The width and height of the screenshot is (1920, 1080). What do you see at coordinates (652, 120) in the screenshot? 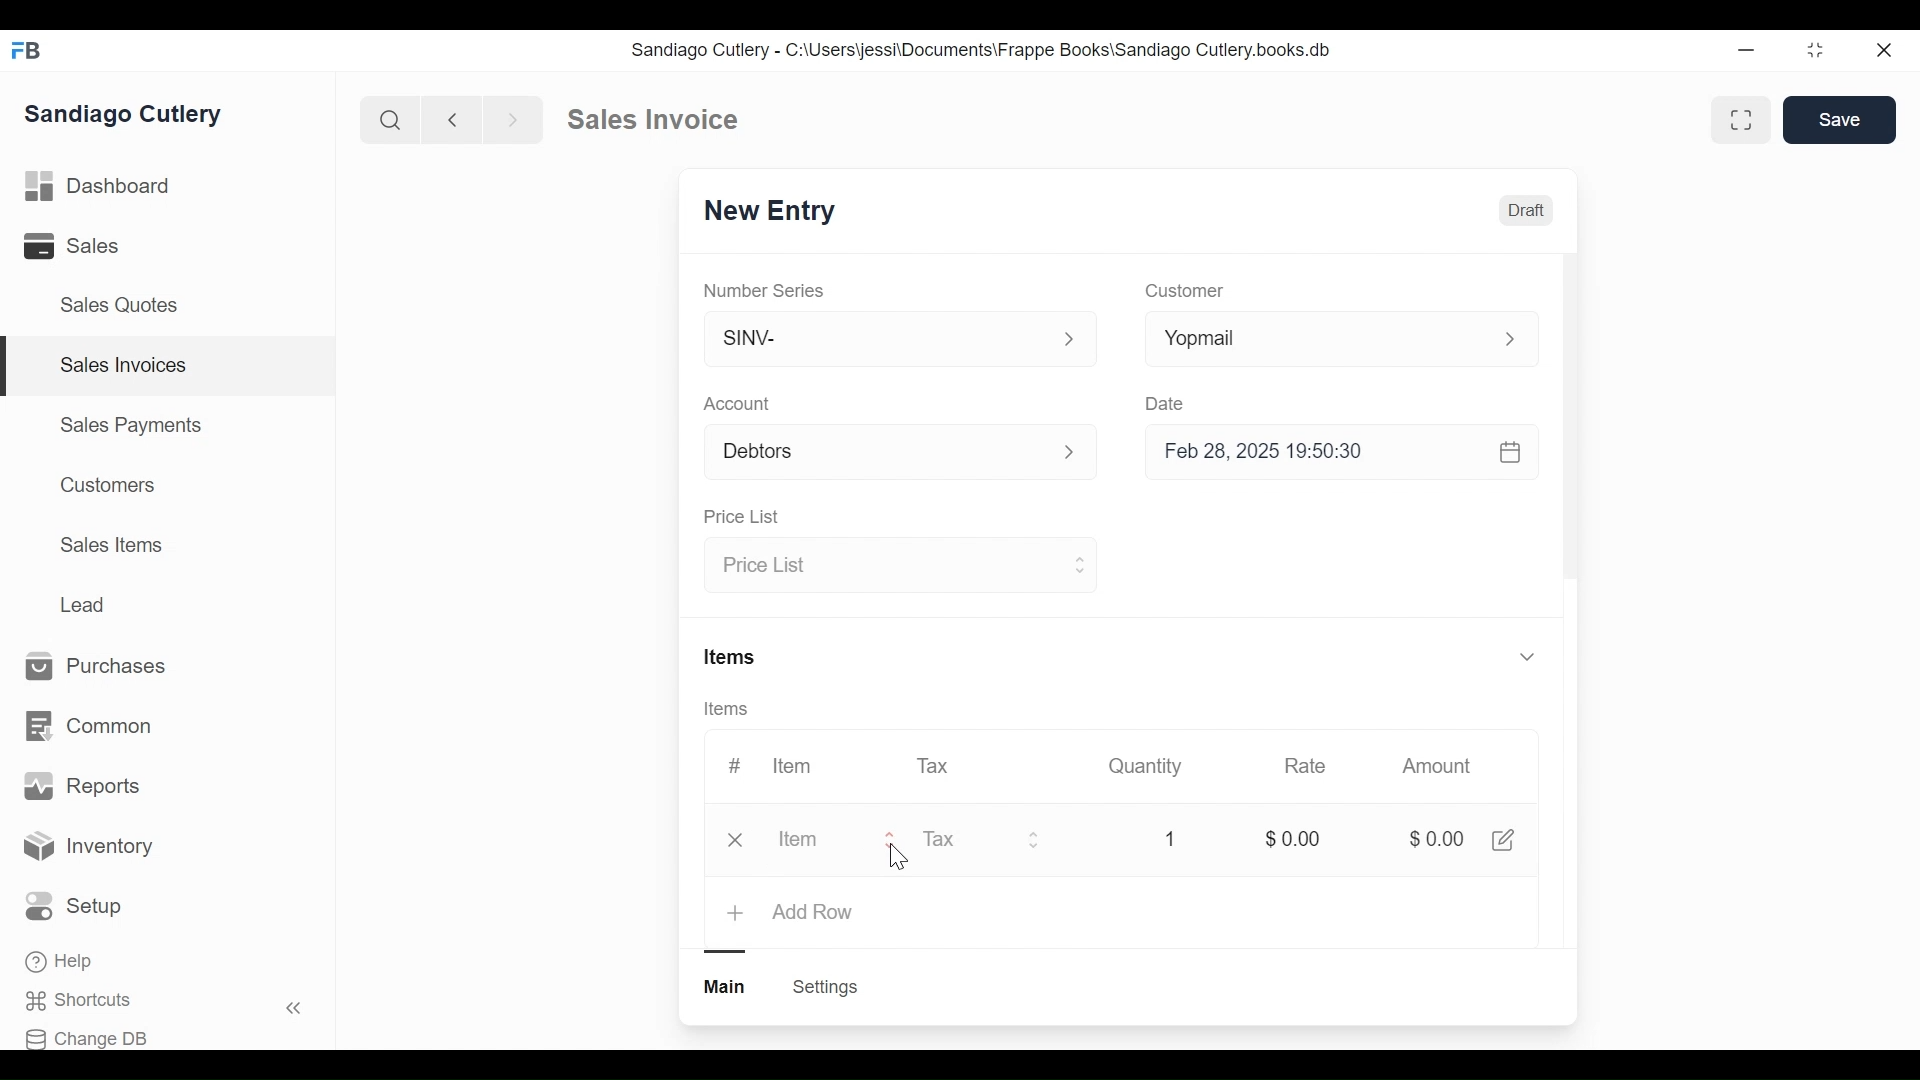
I see `Sales Invoice` at bounding box center [652, 120].